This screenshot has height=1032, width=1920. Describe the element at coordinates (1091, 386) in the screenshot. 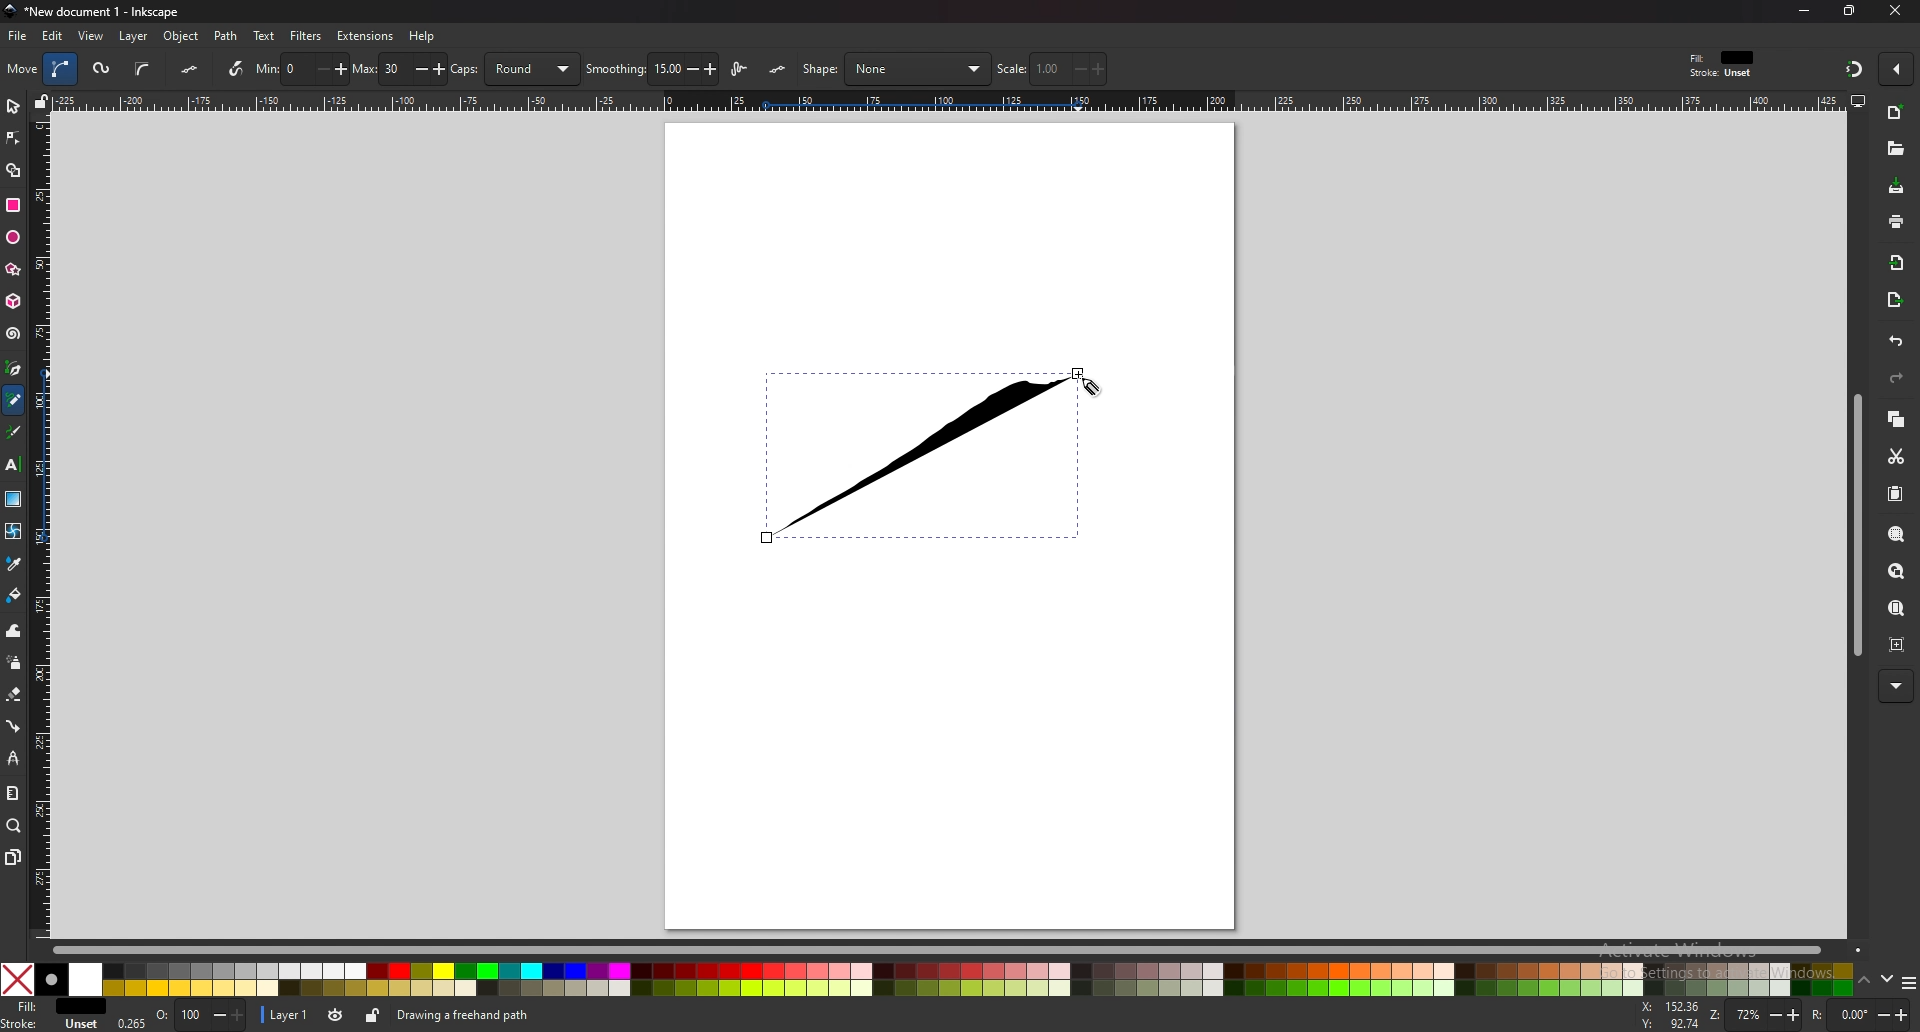

I see `cursor` at that location.